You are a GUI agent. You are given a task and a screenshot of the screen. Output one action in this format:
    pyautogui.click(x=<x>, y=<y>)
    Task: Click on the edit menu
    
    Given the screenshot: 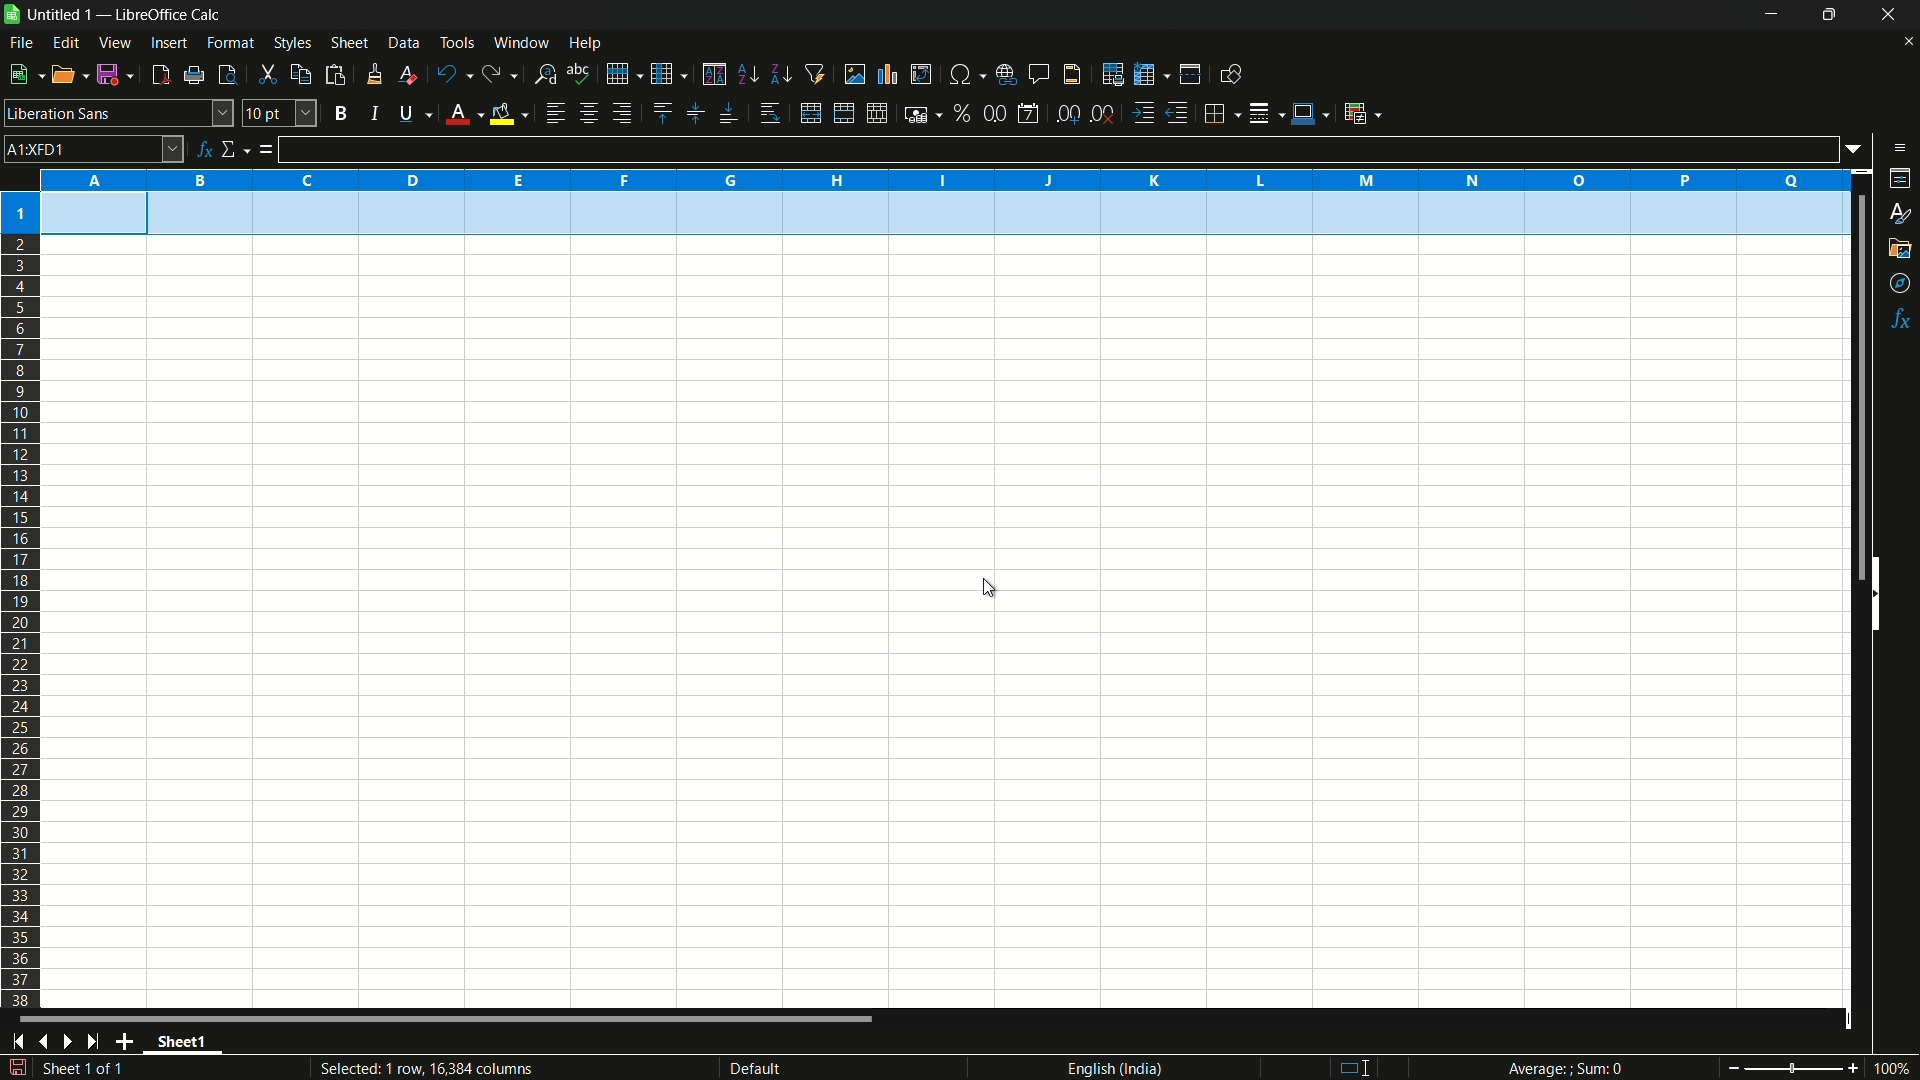 What is the action you would take?
    pyautogui.click(x=66, y=42)
    